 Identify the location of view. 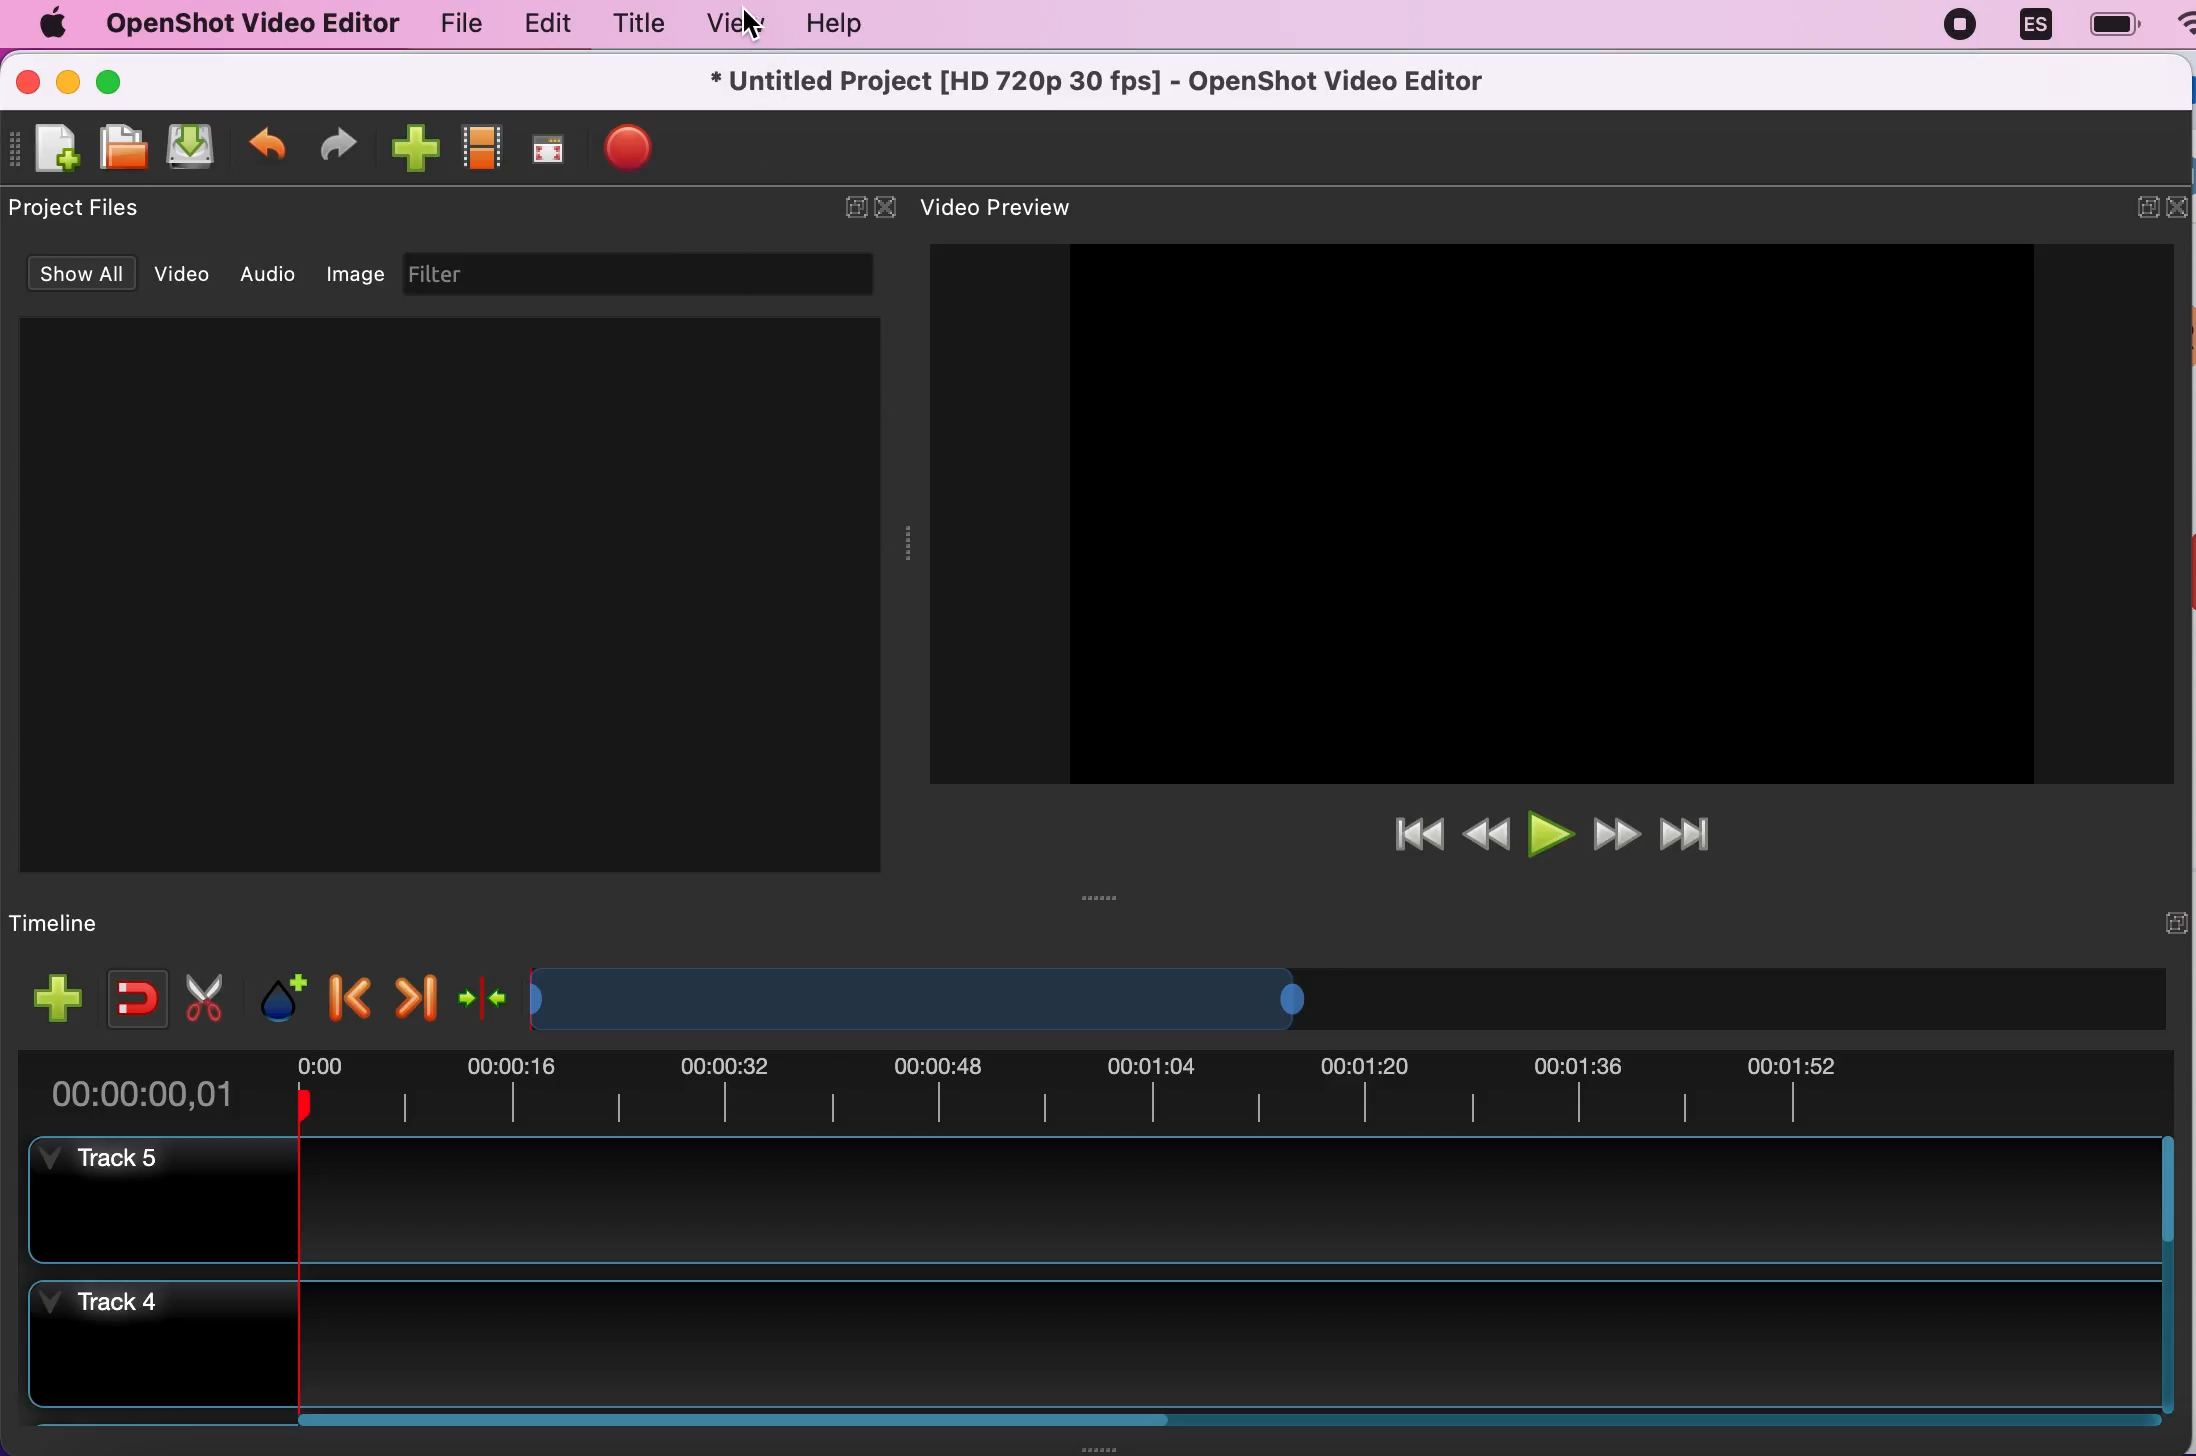
(725, 24).